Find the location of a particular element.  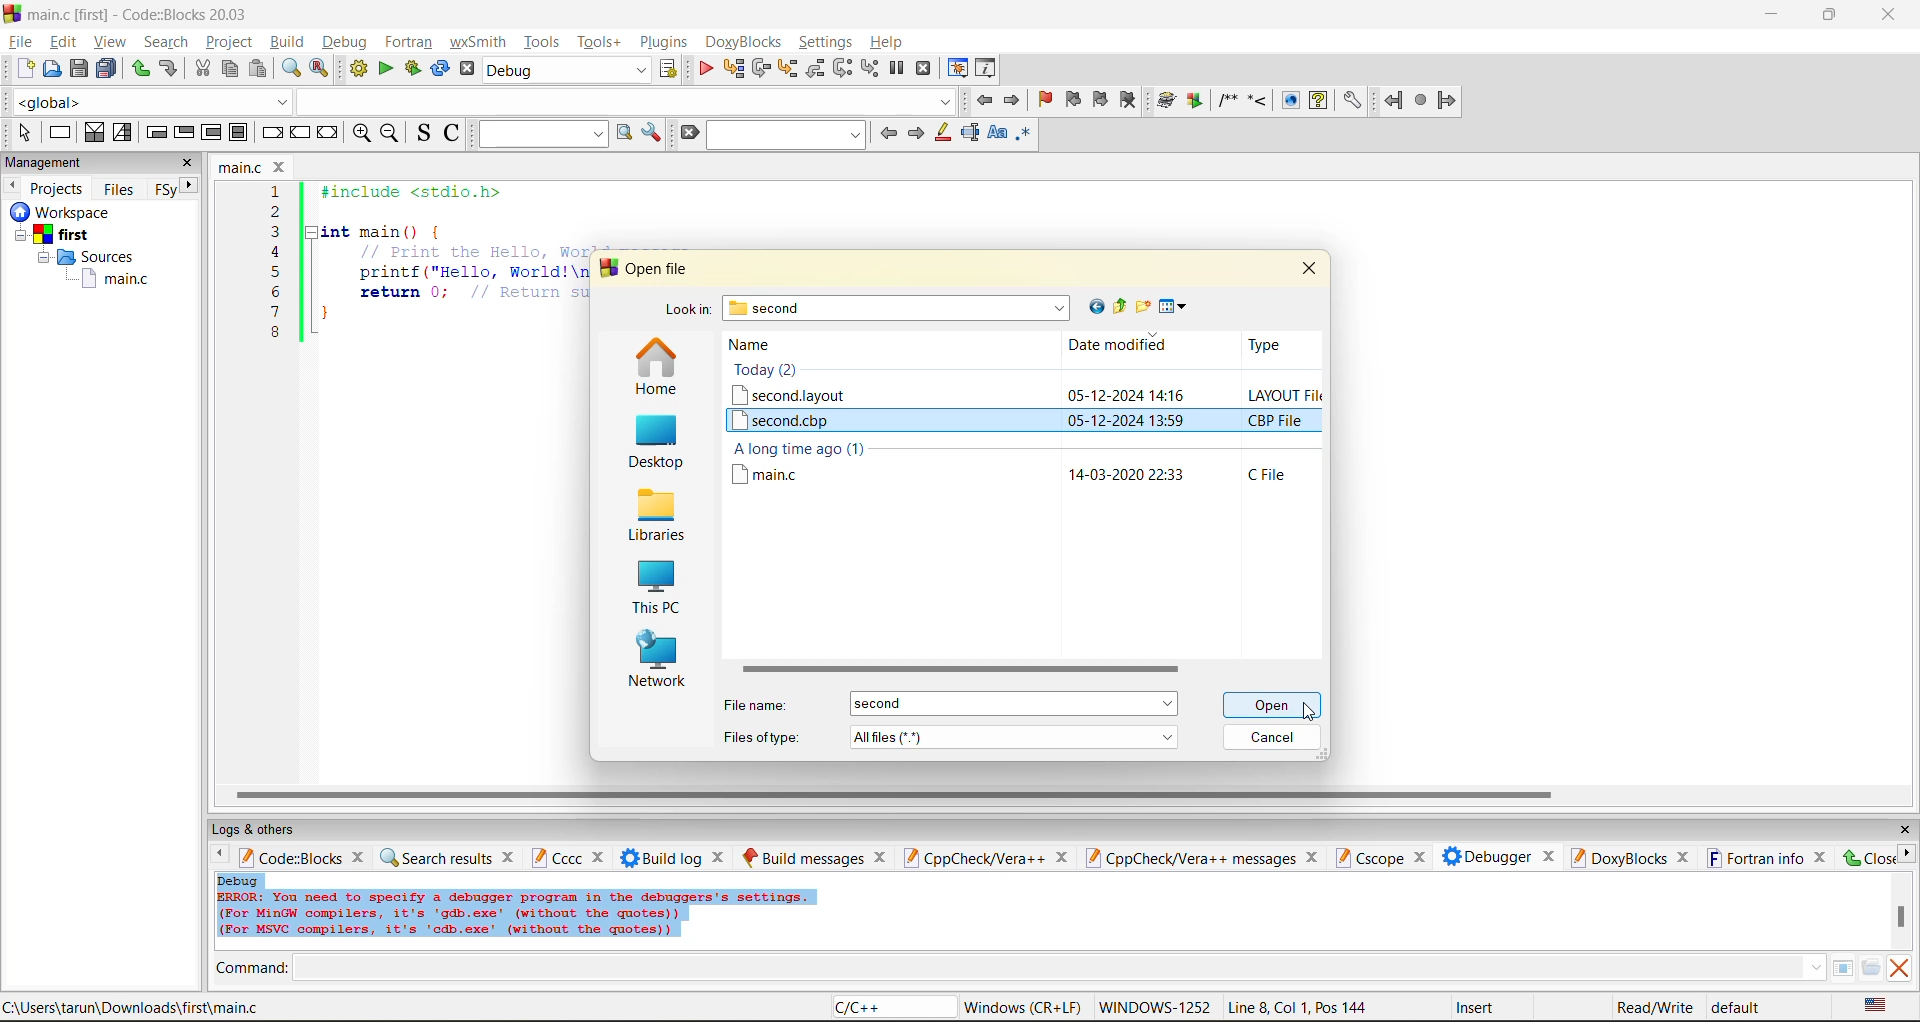

previous is located at coordinates (888, 133).